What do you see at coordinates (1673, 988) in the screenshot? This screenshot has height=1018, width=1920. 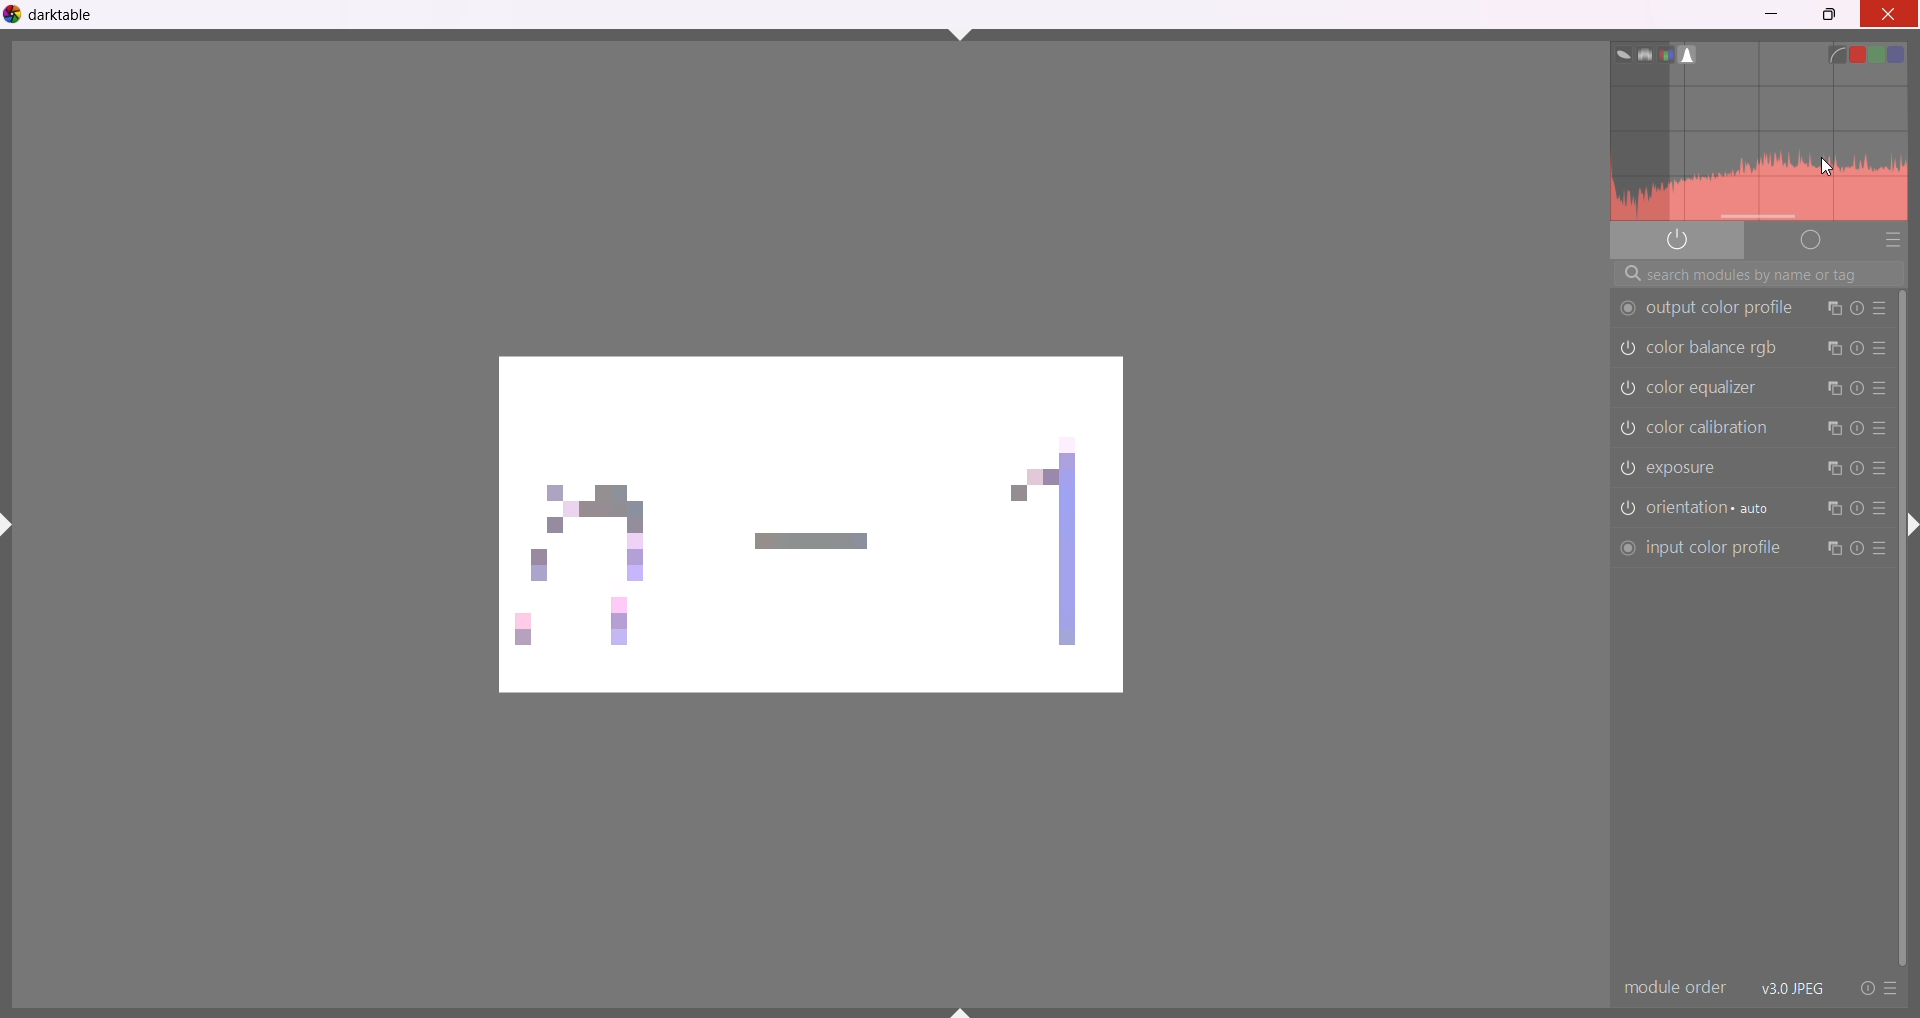 I see `module order` at bounding box center [1673, 988].